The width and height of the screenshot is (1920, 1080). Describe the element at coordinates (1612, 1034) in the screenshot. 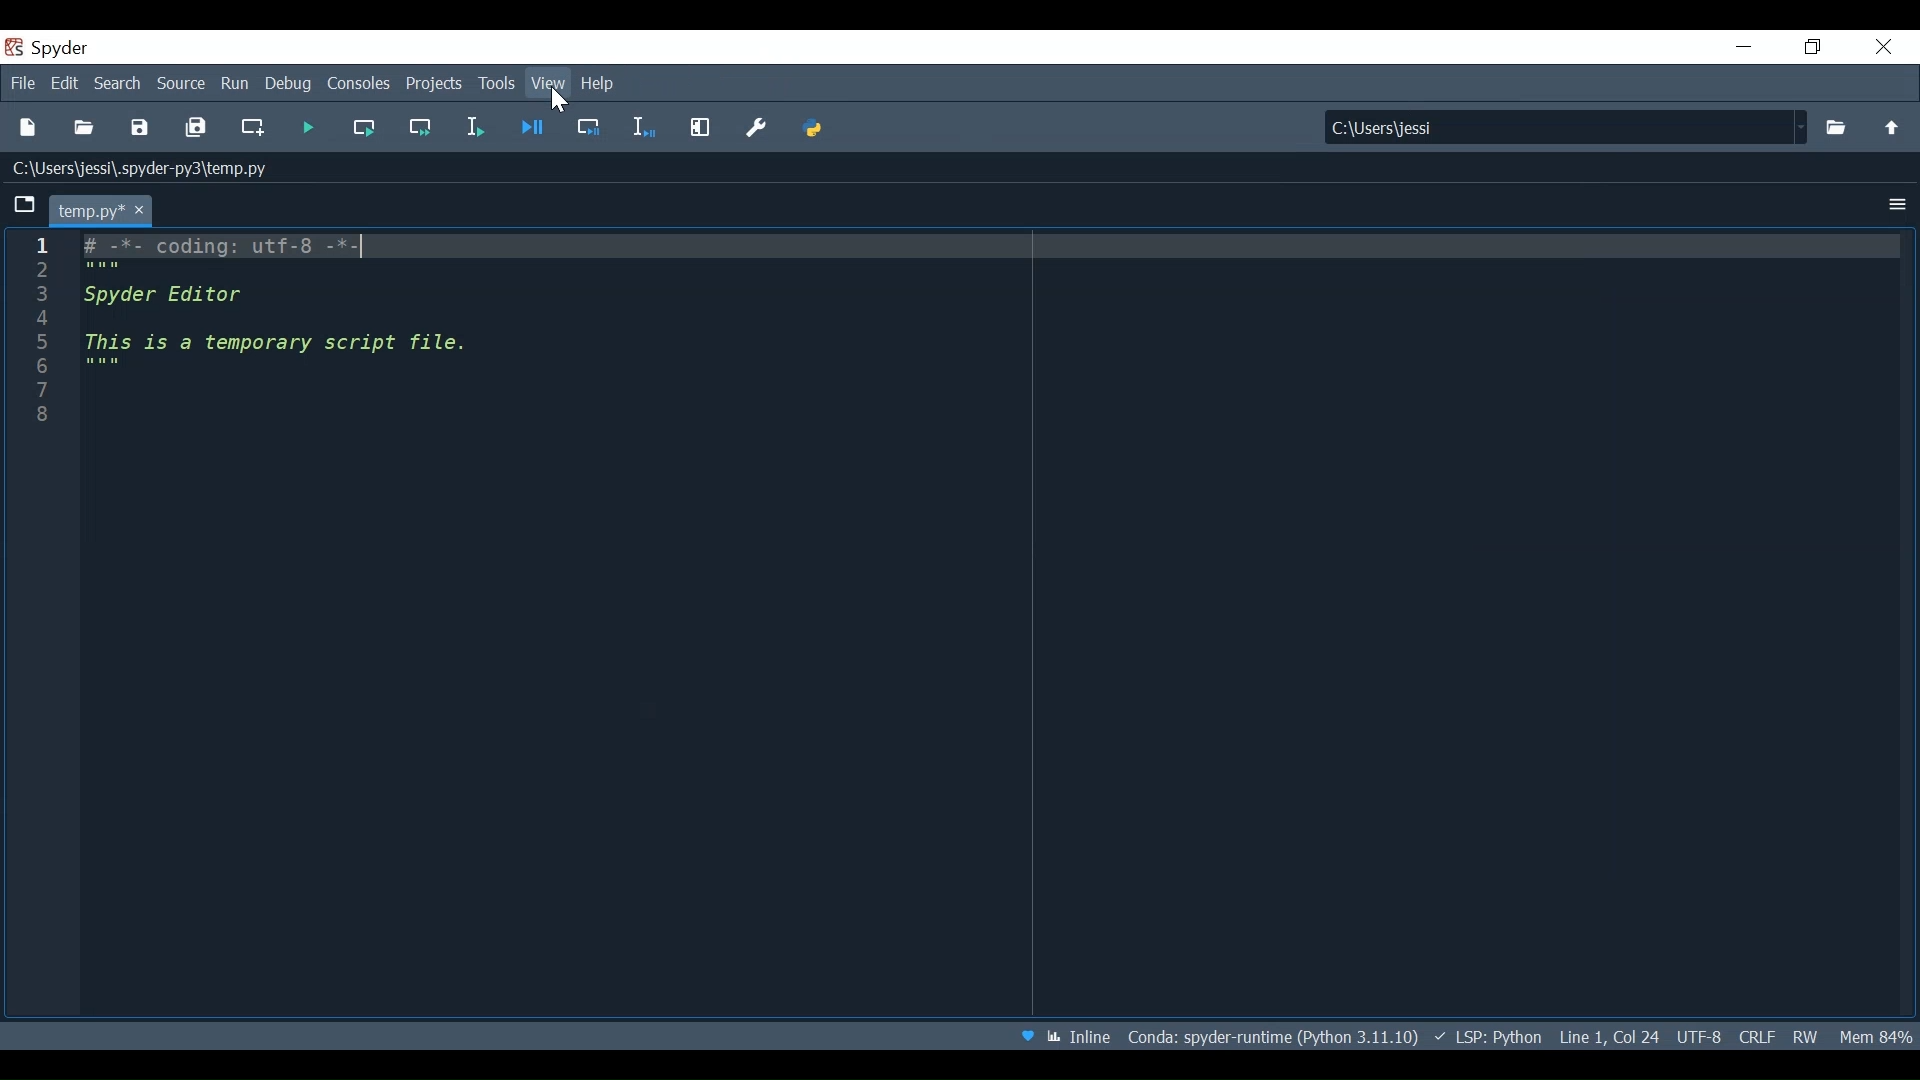

I see `Cursor Position` at that location.